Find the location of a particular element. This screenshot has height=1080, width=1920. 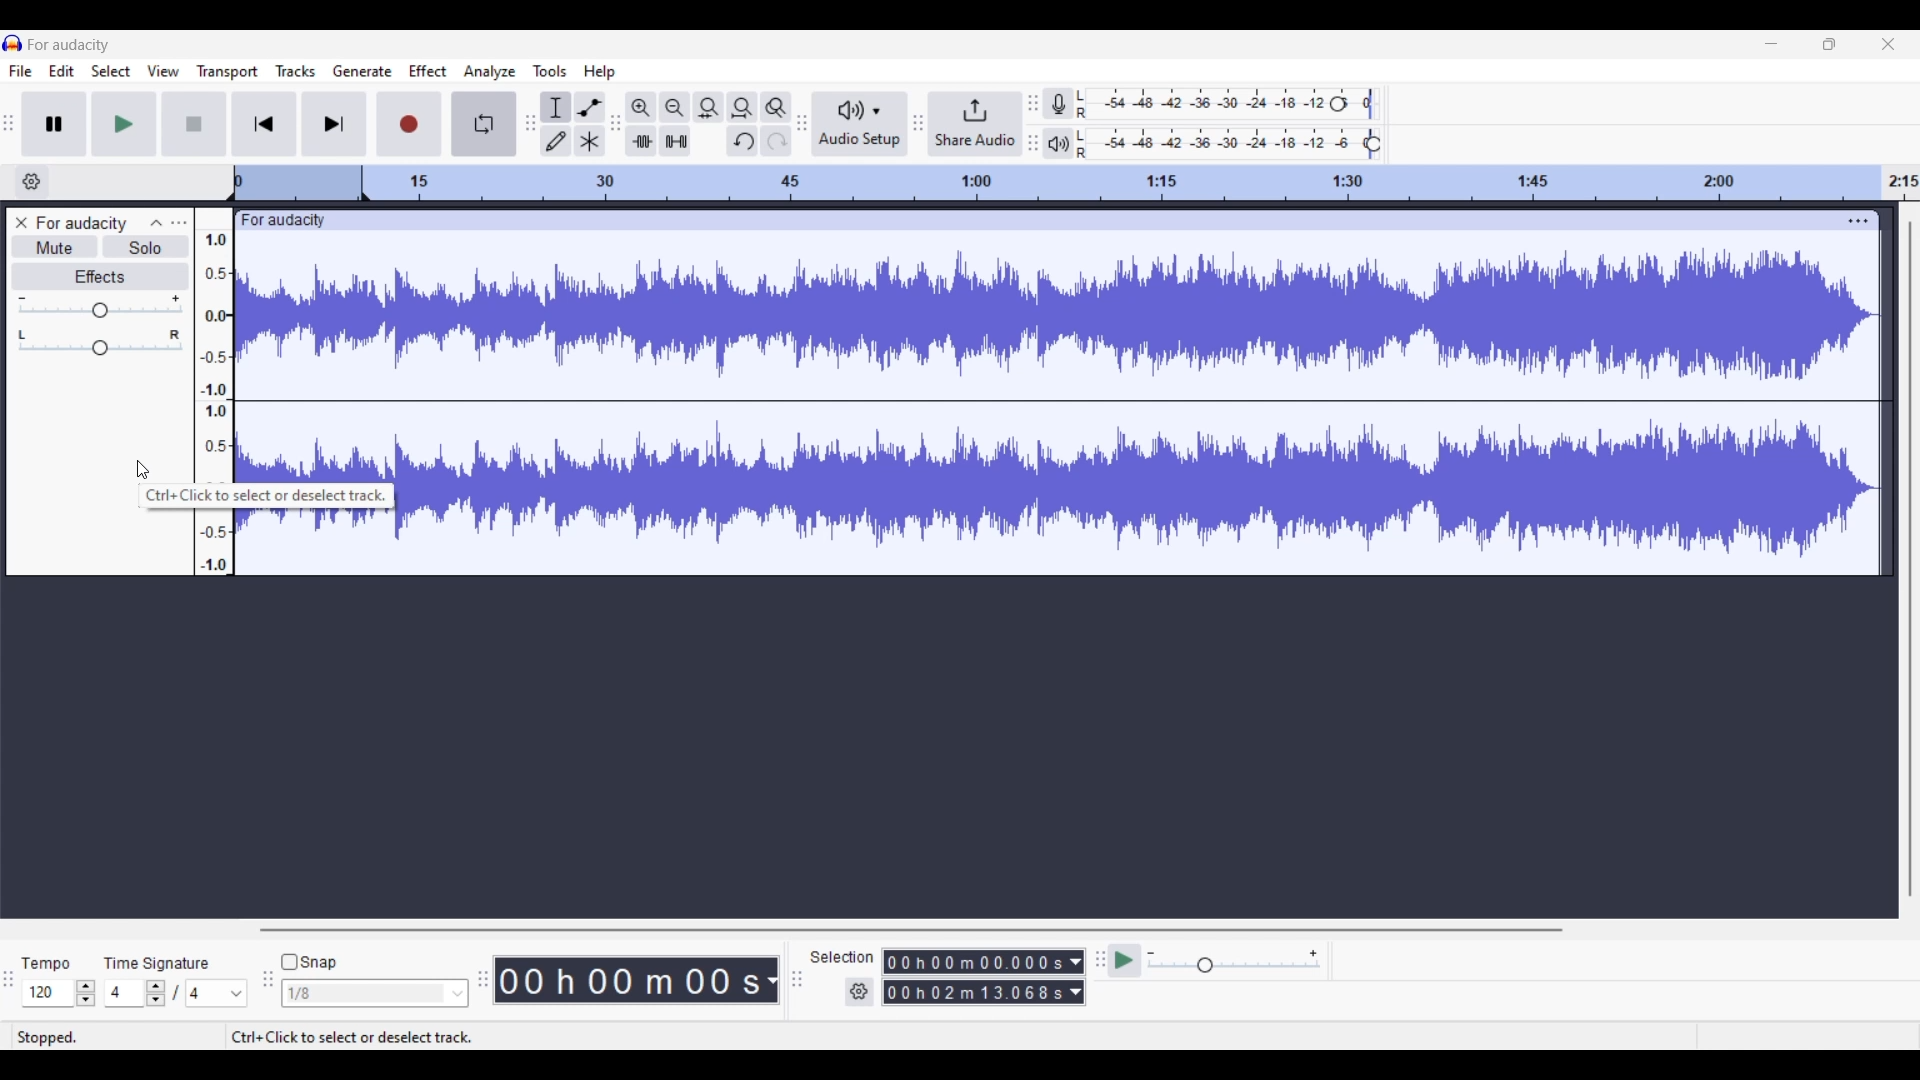

Selection duration measurement is located at coordinates (1075, 977).